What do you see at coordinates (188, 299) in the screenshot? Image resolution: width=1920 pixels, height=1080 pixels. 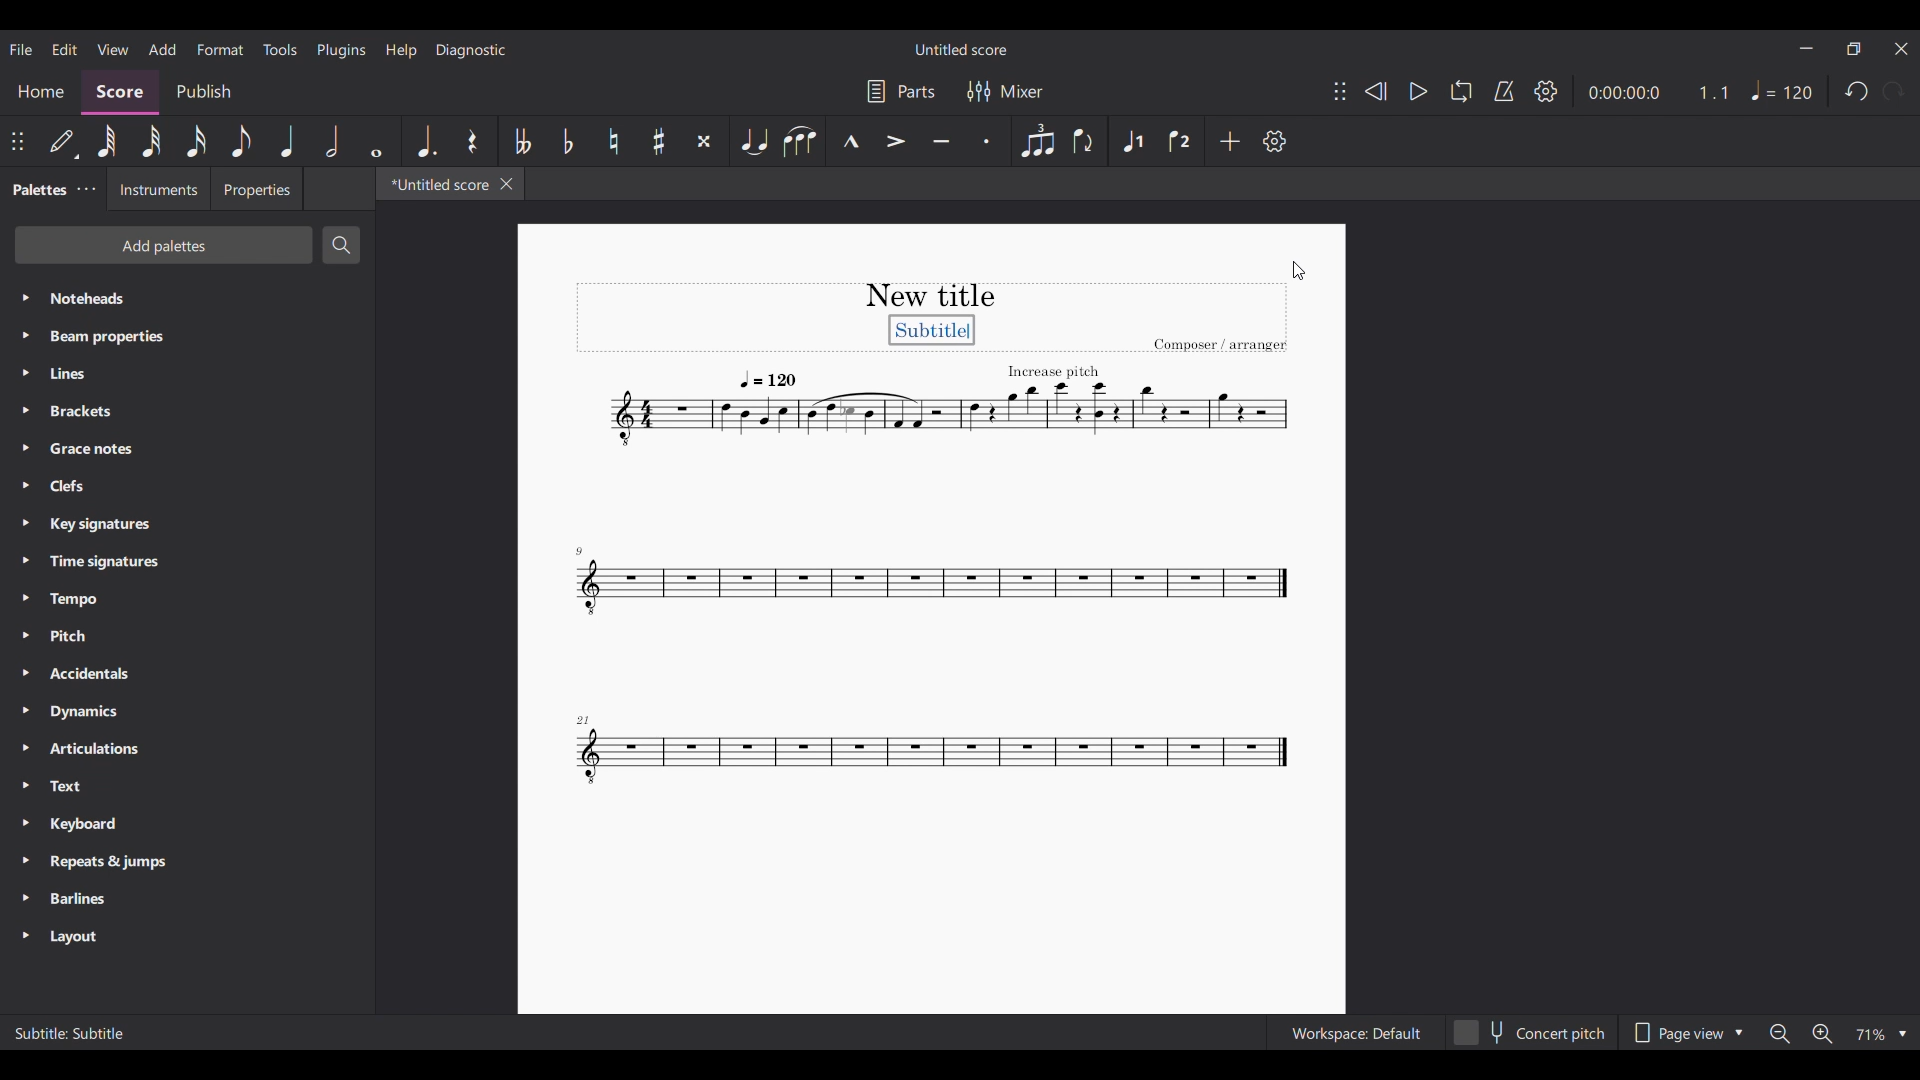 I see `Noteheads` at bounding box center [188, 299].